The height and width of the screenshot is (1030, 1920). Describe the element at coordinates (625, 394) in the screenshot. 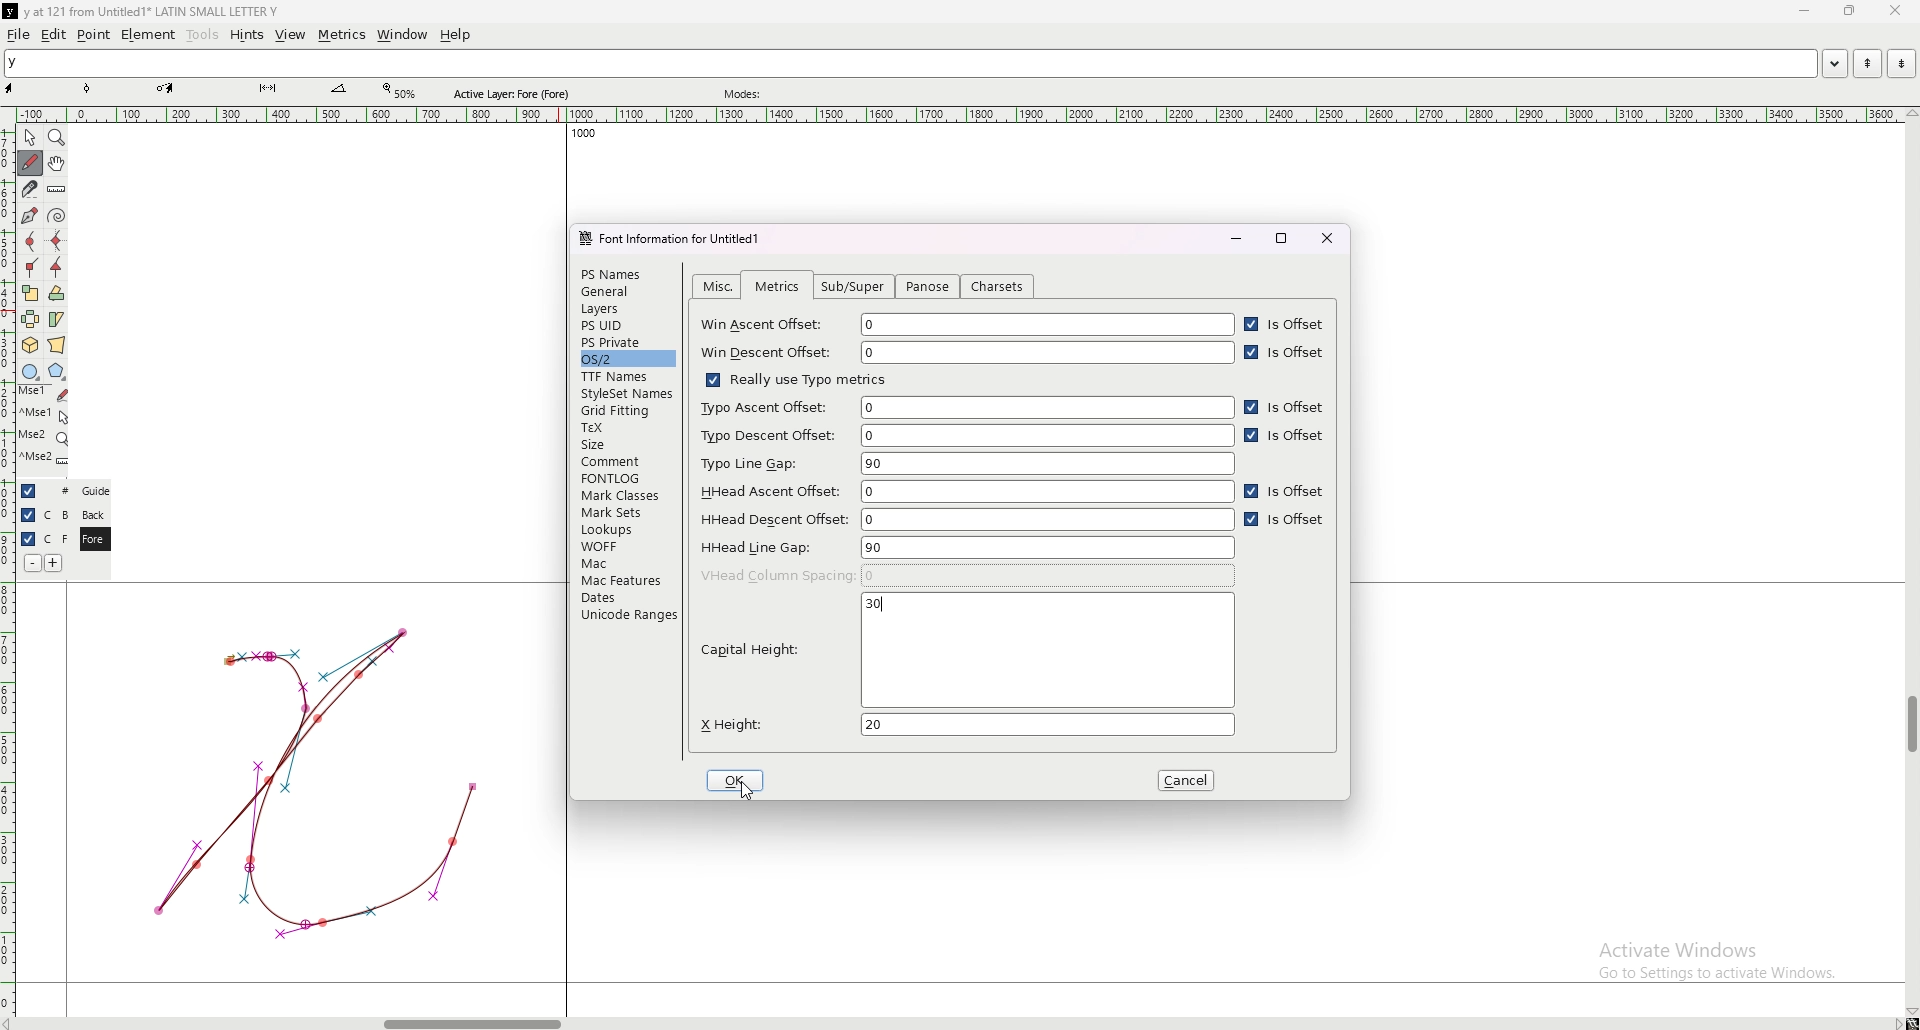

I see `style set names` at that location.